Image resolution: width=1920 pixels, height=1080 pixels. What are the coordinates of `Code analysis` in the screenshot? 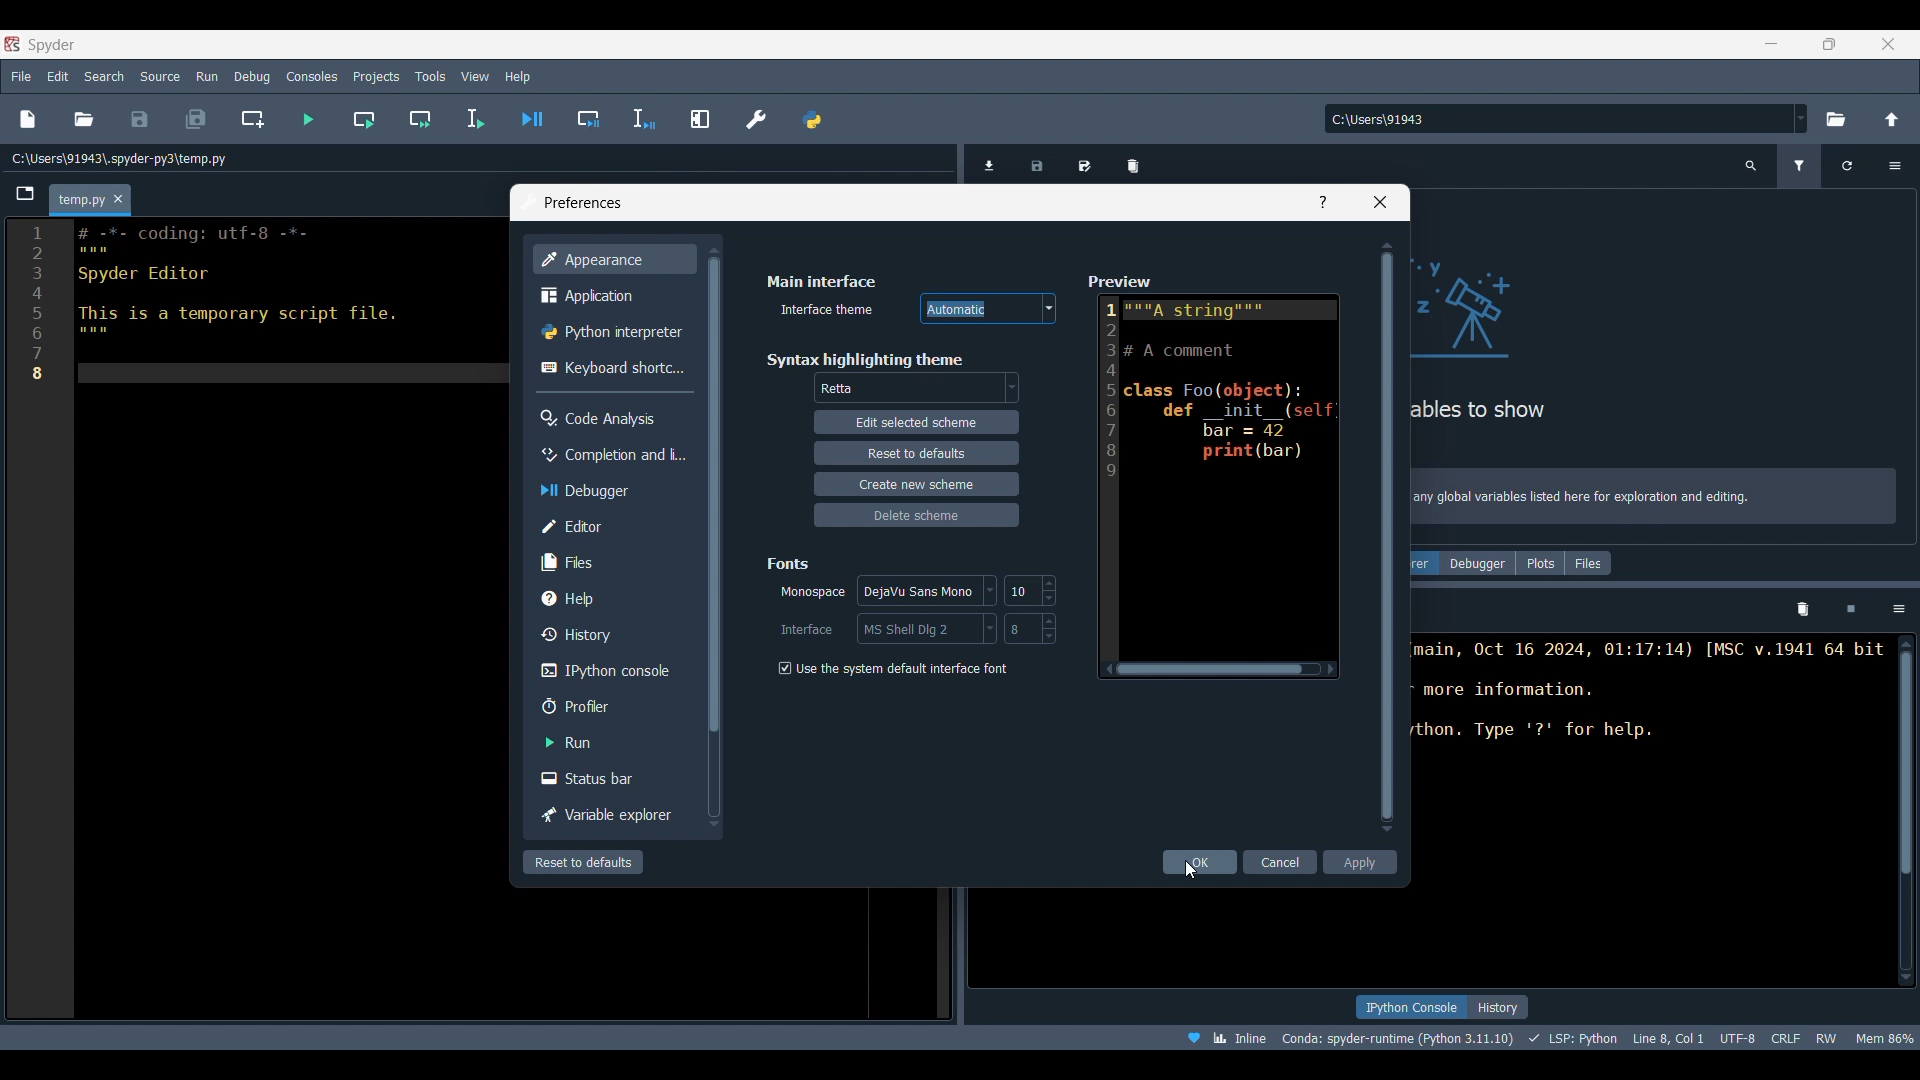 It's located at (613, 418).